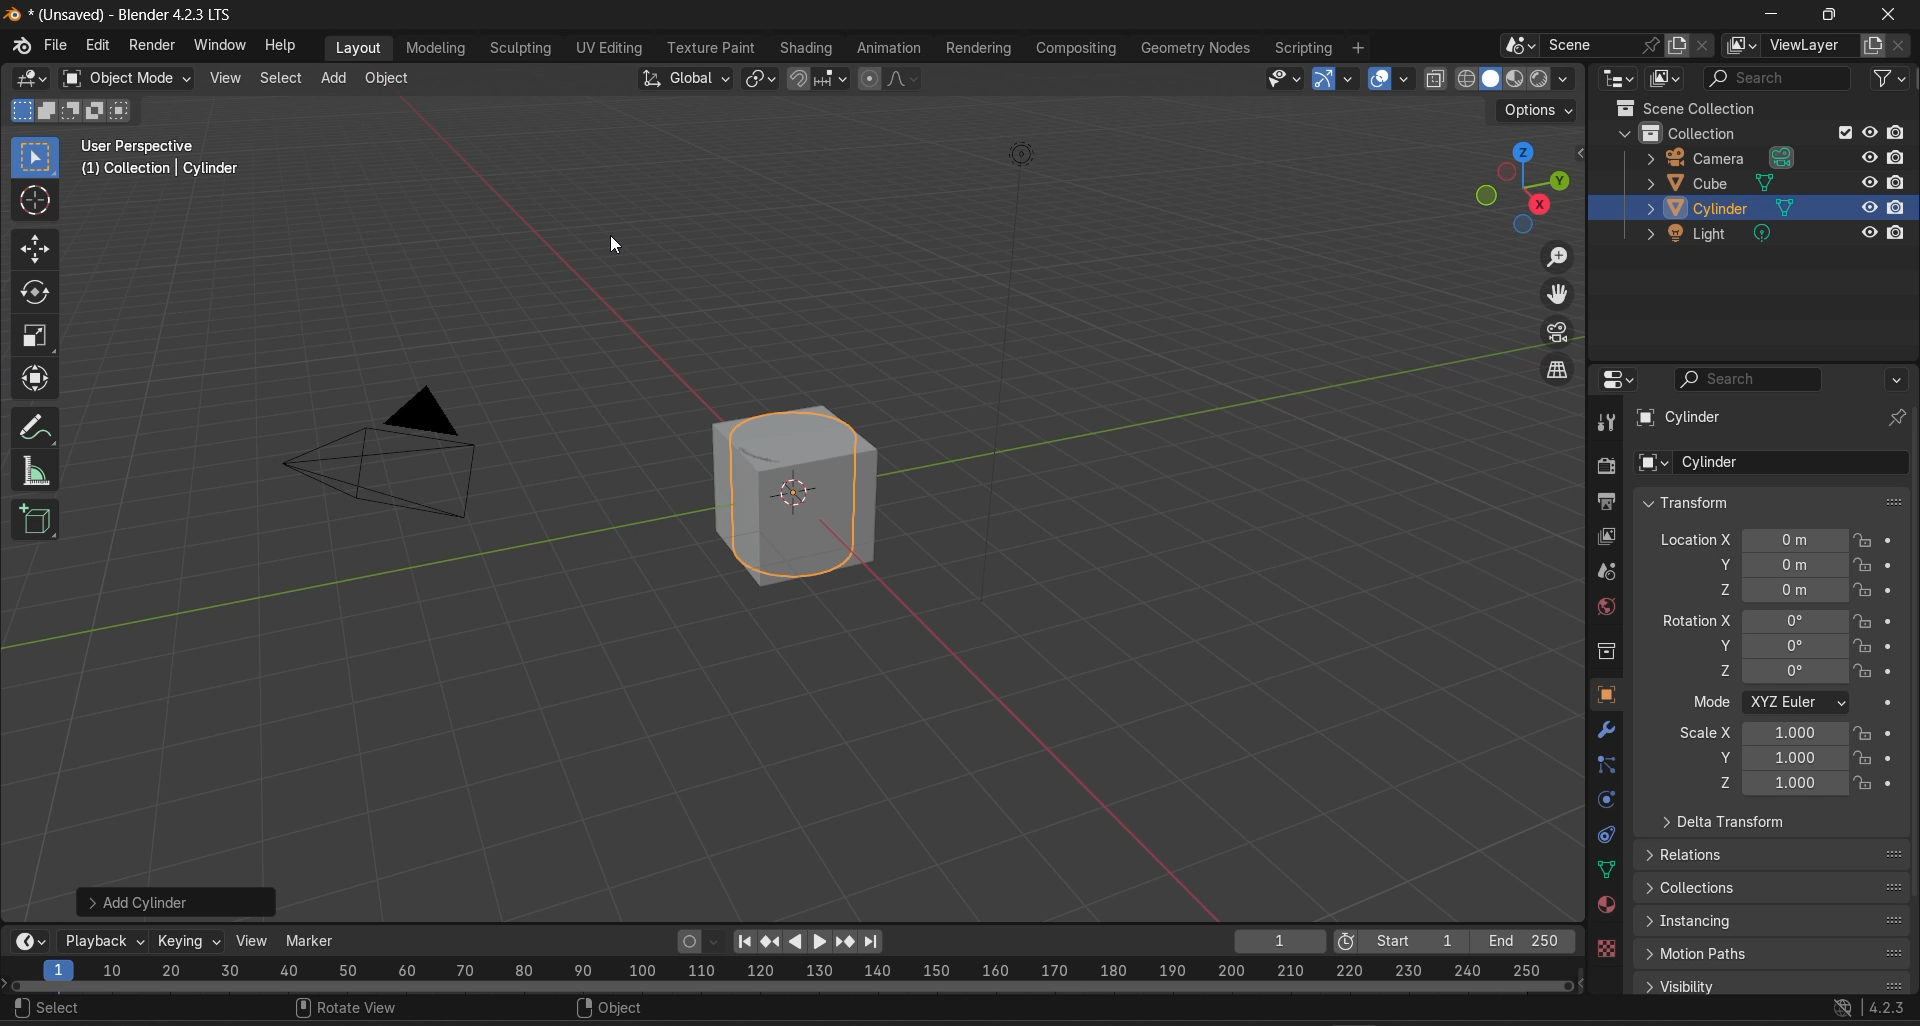  What do you see at coordinates (1900, 233) in the screenshot?
I see `disable in renders` at bounding box center [1900, 233].